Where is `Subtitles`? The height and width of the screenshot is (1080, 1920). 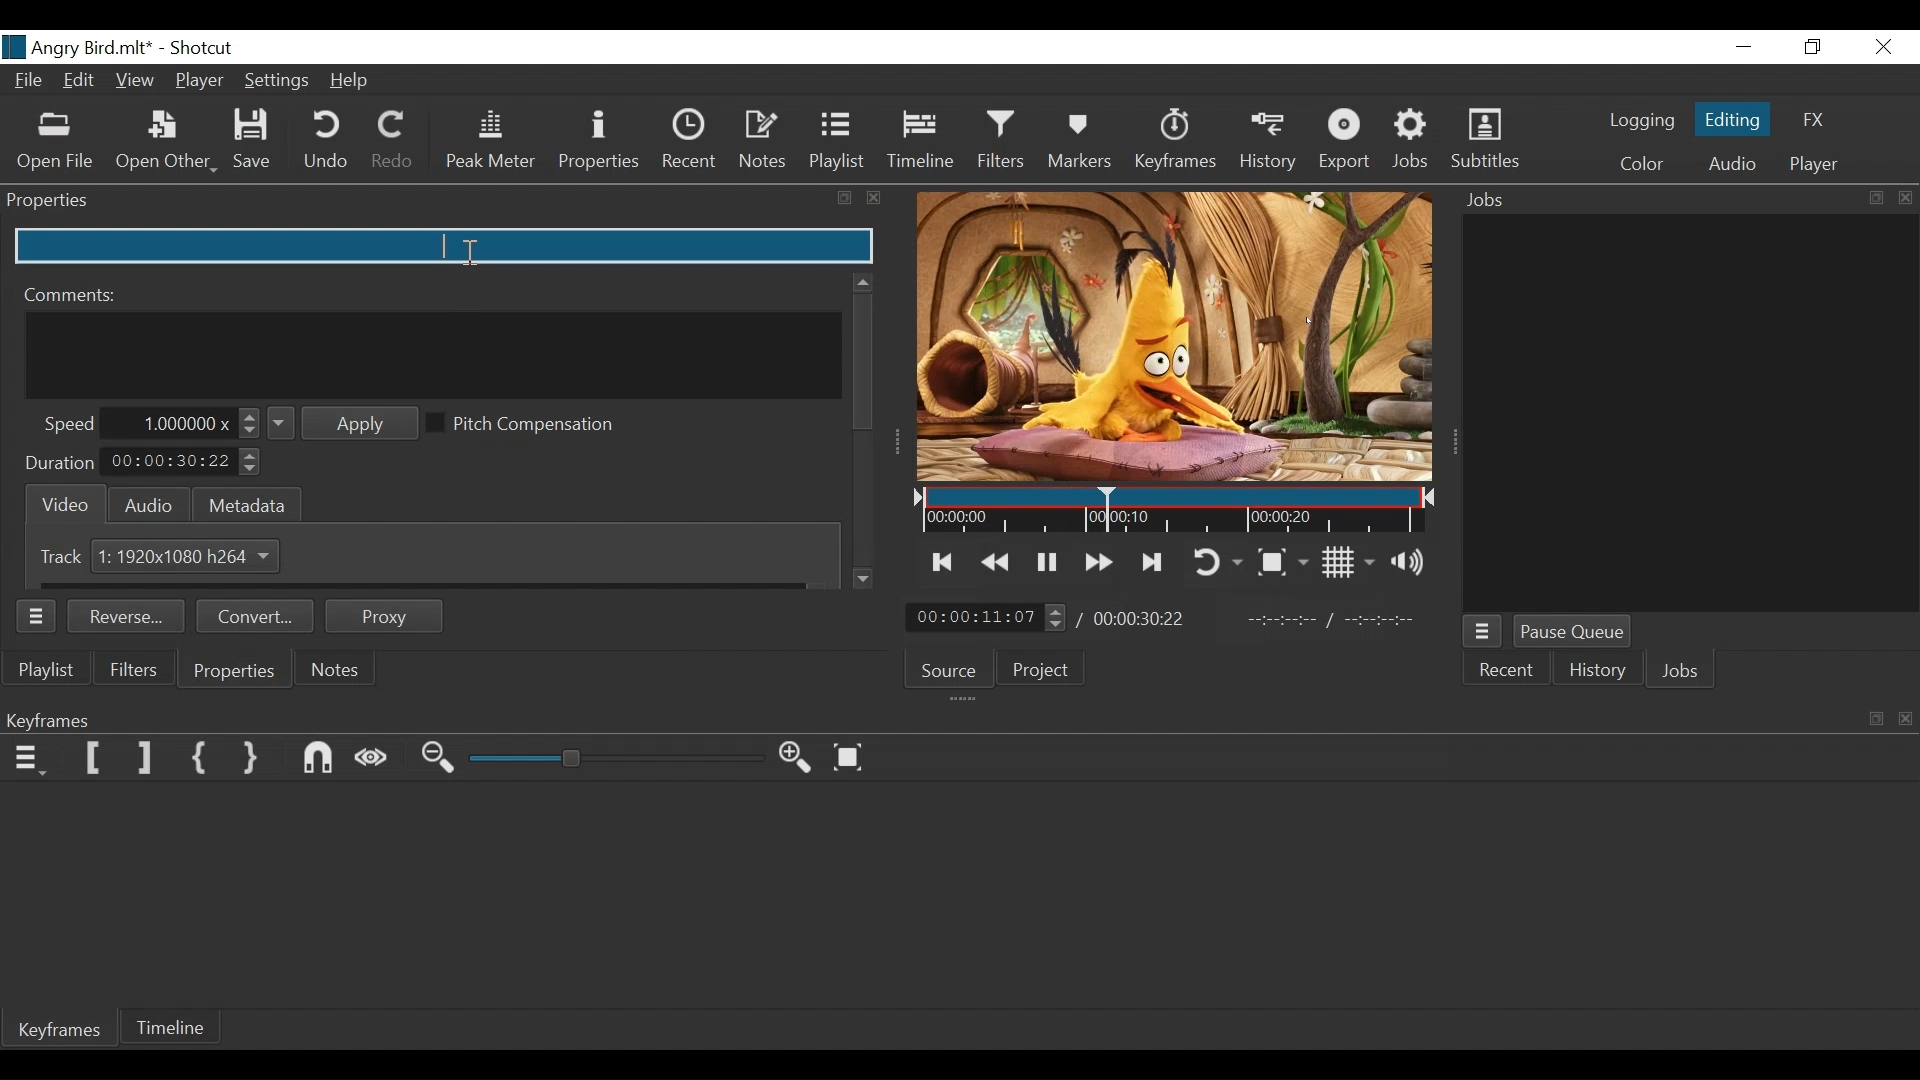 Subtitles is located at coordinates (1485, 140).